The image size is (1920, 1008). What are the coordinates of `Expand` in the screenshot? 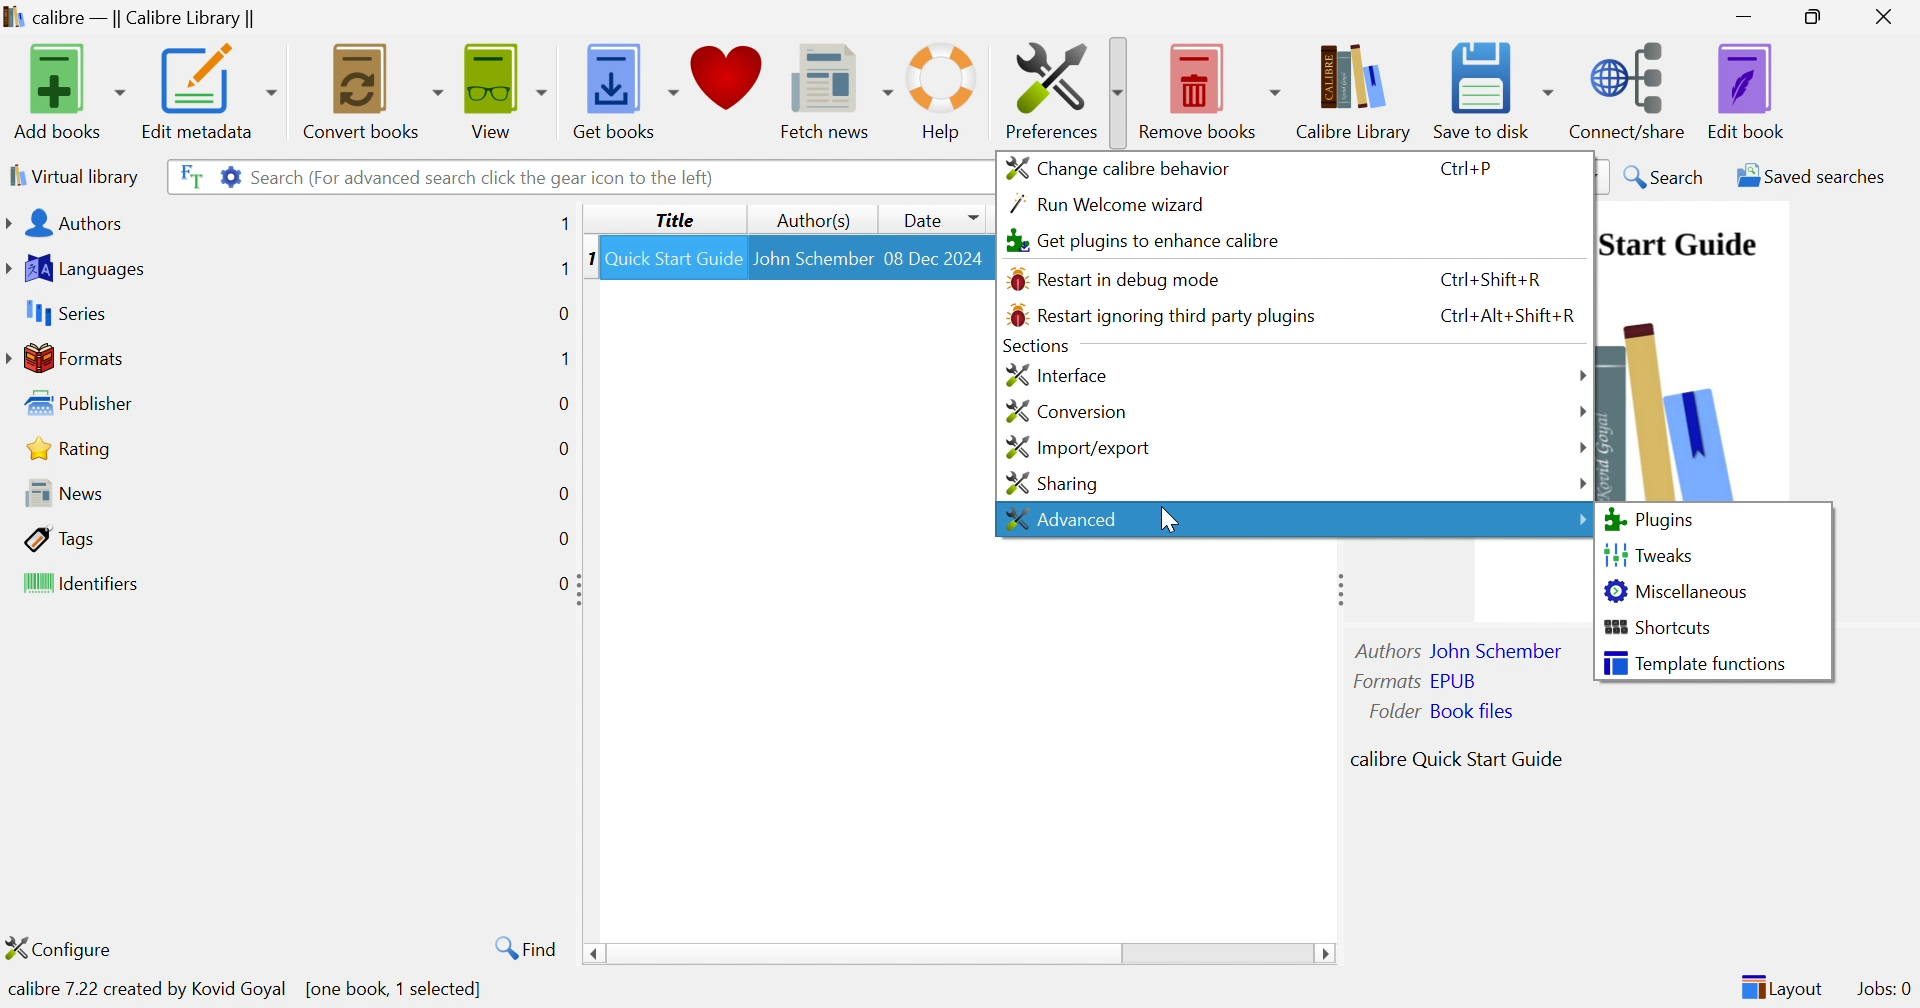 It's located at (1336, 588).